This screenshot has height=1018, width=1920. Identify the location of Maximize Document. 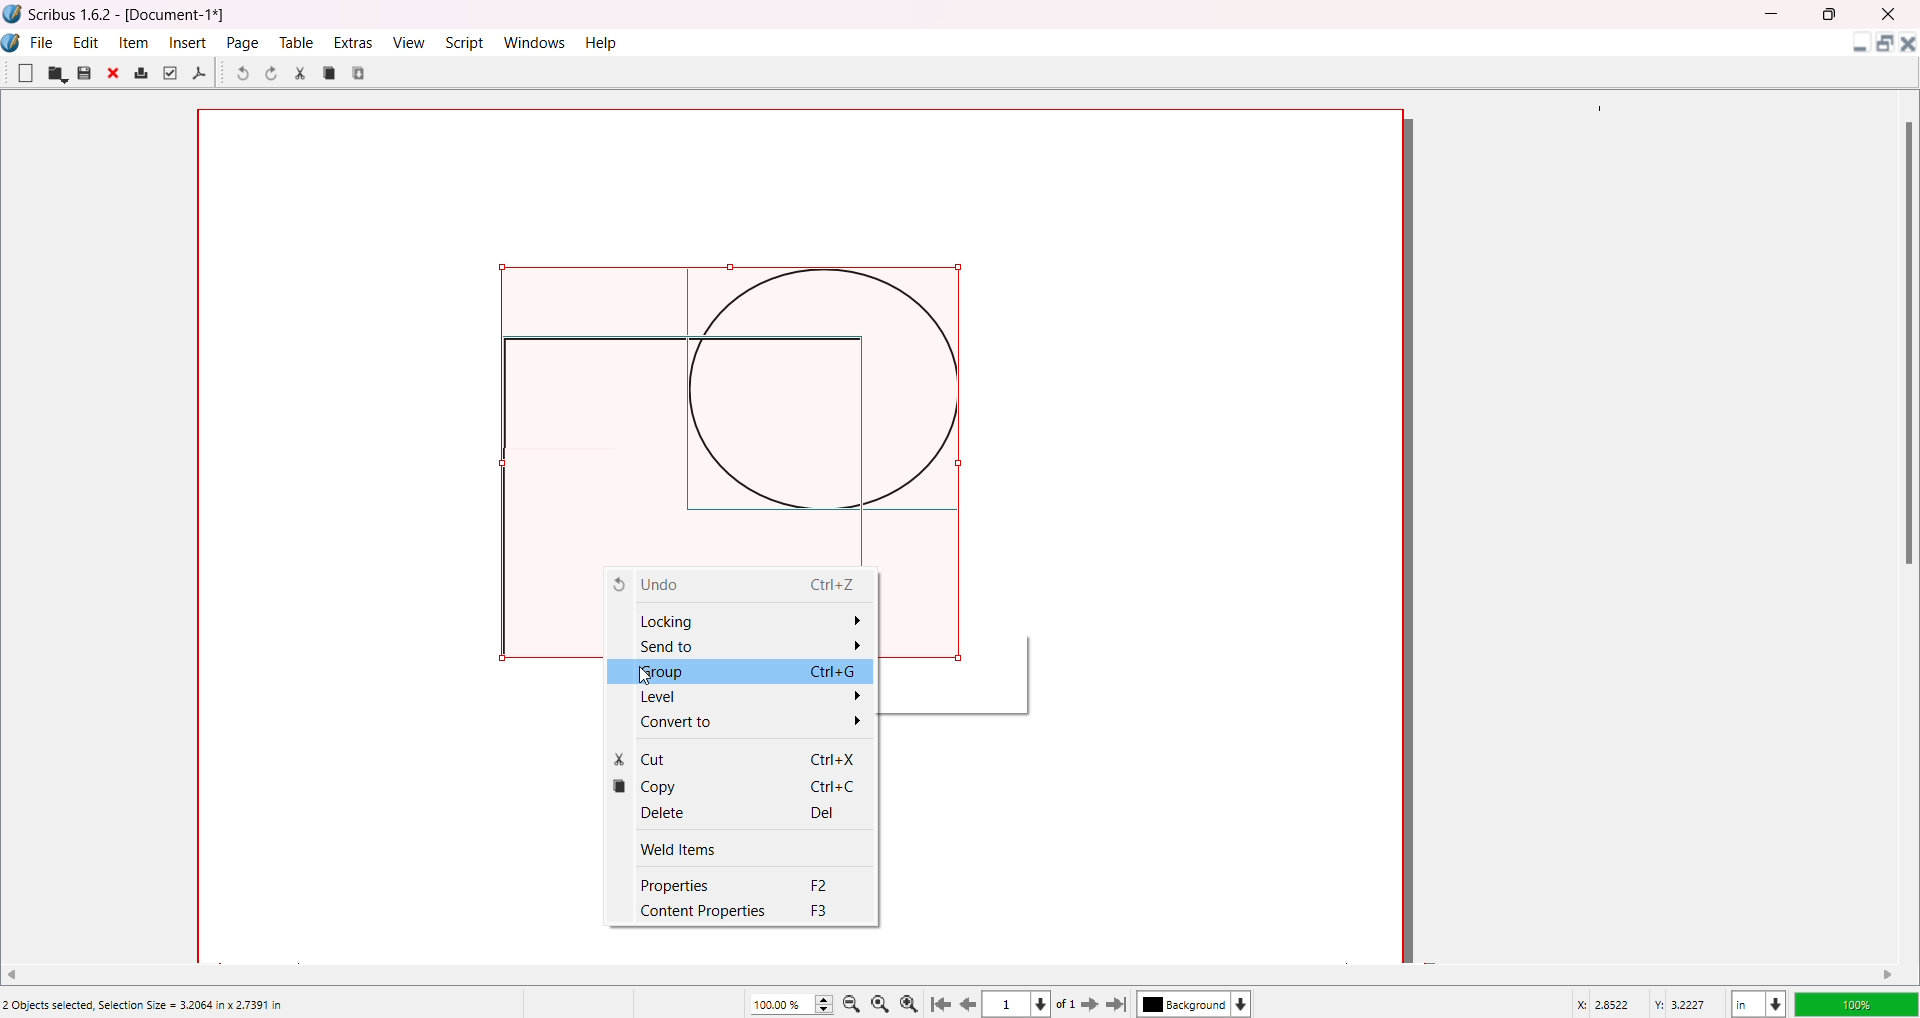
(1883, 47).